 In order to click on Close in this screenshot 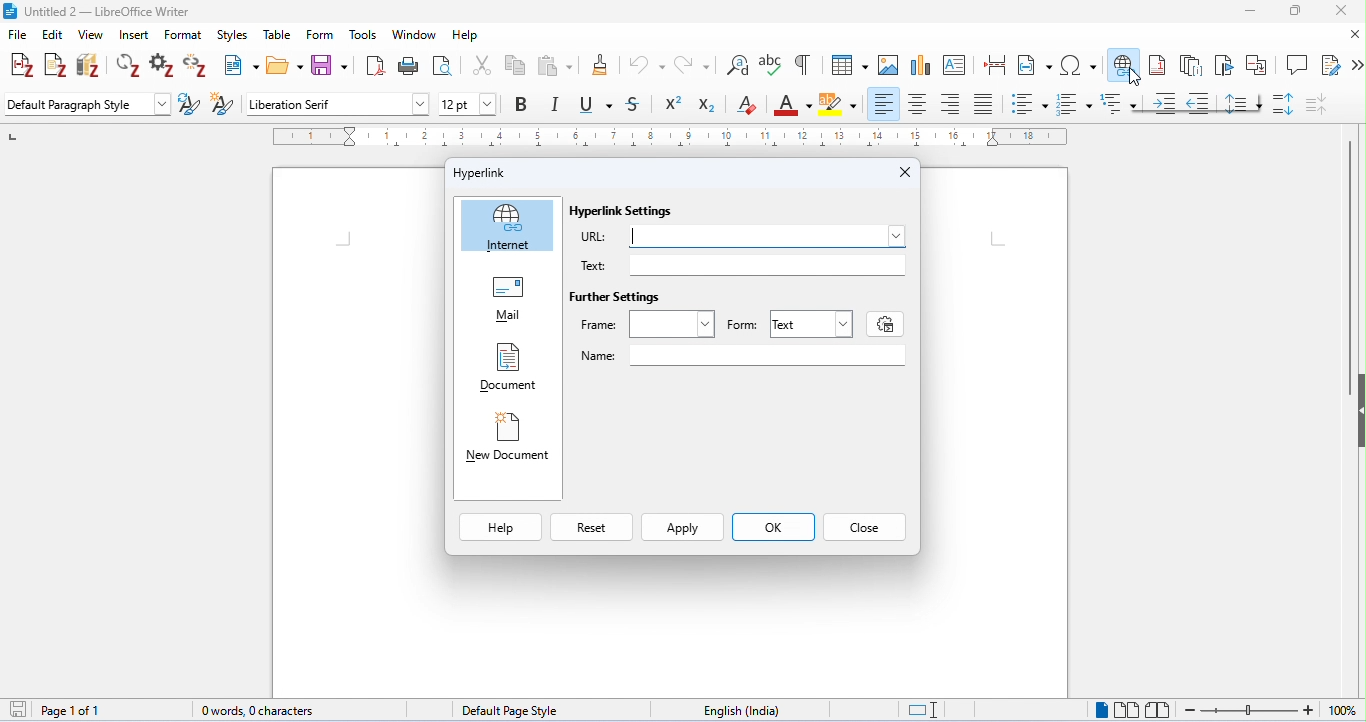, I will do `click(906, 171)`.